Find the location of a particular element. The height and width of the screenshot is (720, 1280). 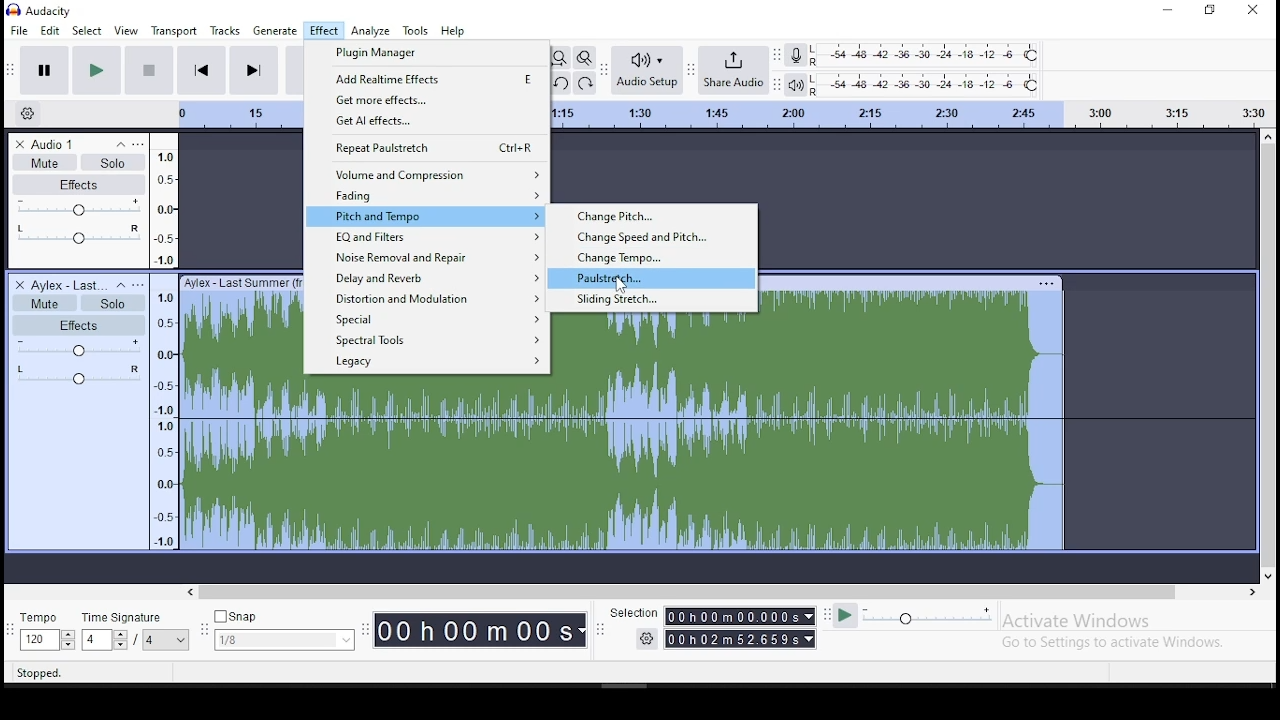

special is located at coordinates (429, 320).